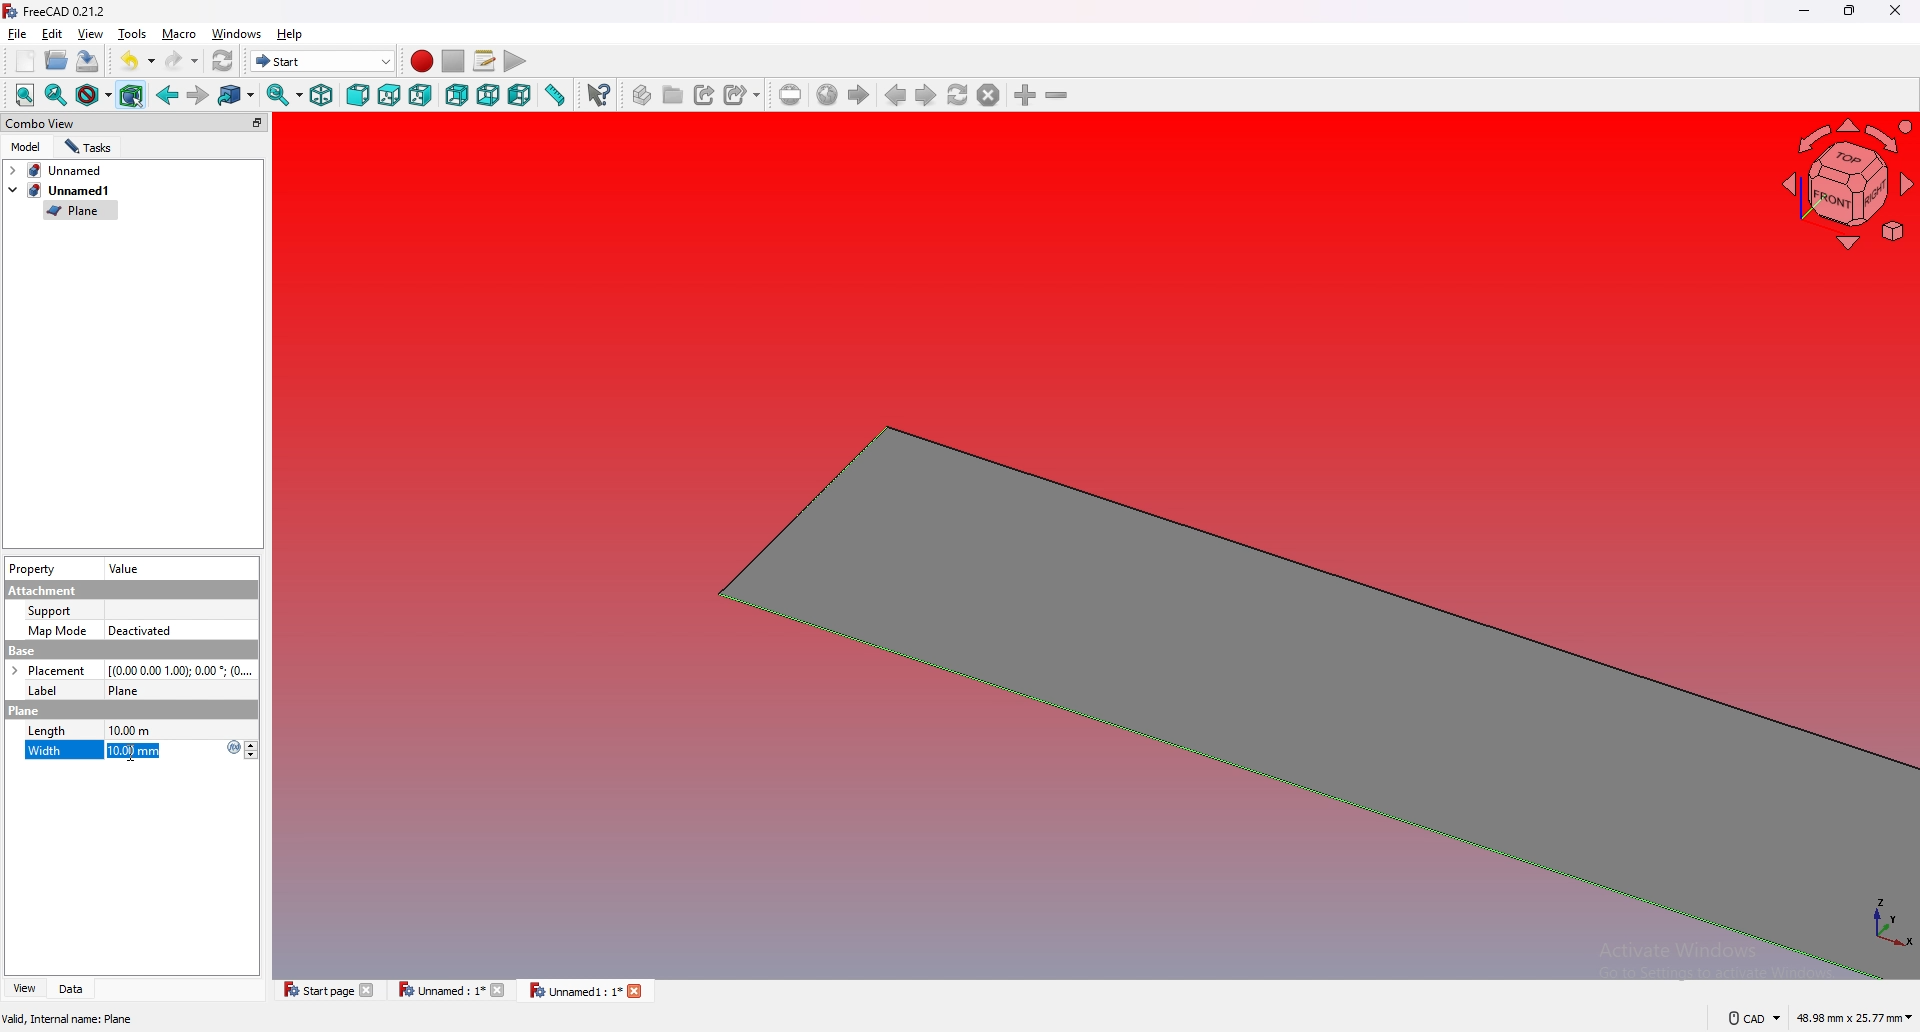 Image resolution: width=1920 pixels, height=1032 pixels. What do you see at coordinates (1856, 1019) in the screenshot?
I see `48.98 mm x 25.77 mm` at bounding box center [1856, 1019].